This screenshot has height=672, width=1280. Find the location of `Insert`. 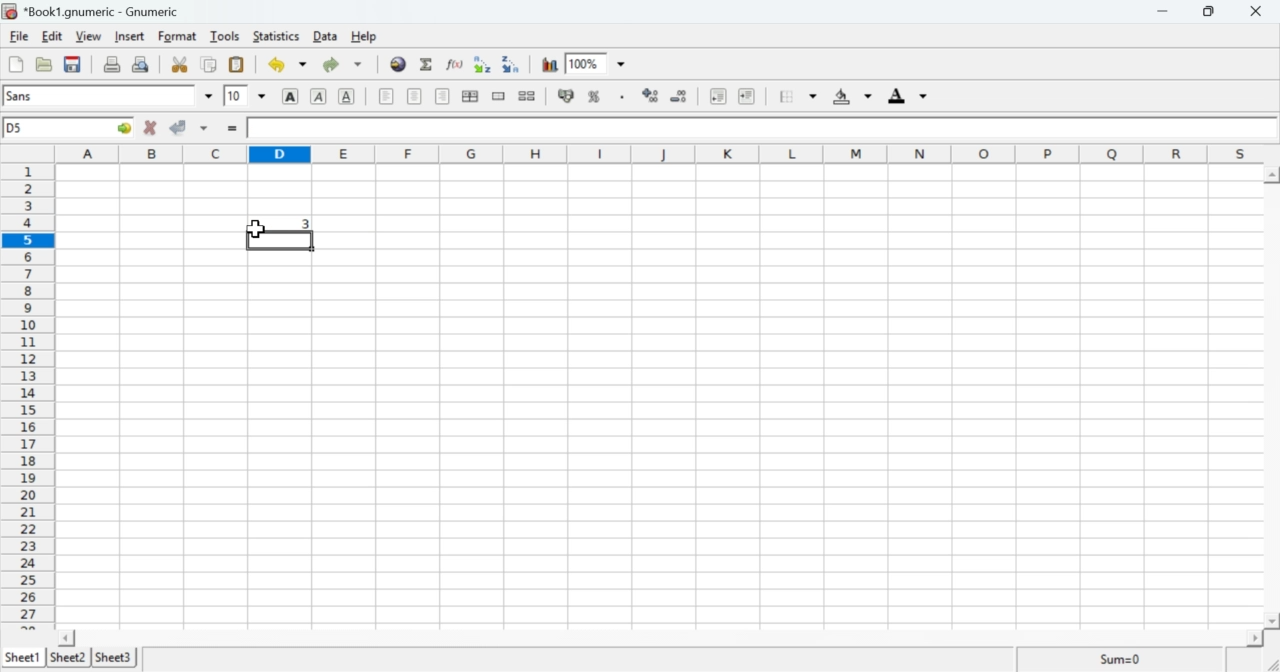

Insert is located at coordinates (130, 36).